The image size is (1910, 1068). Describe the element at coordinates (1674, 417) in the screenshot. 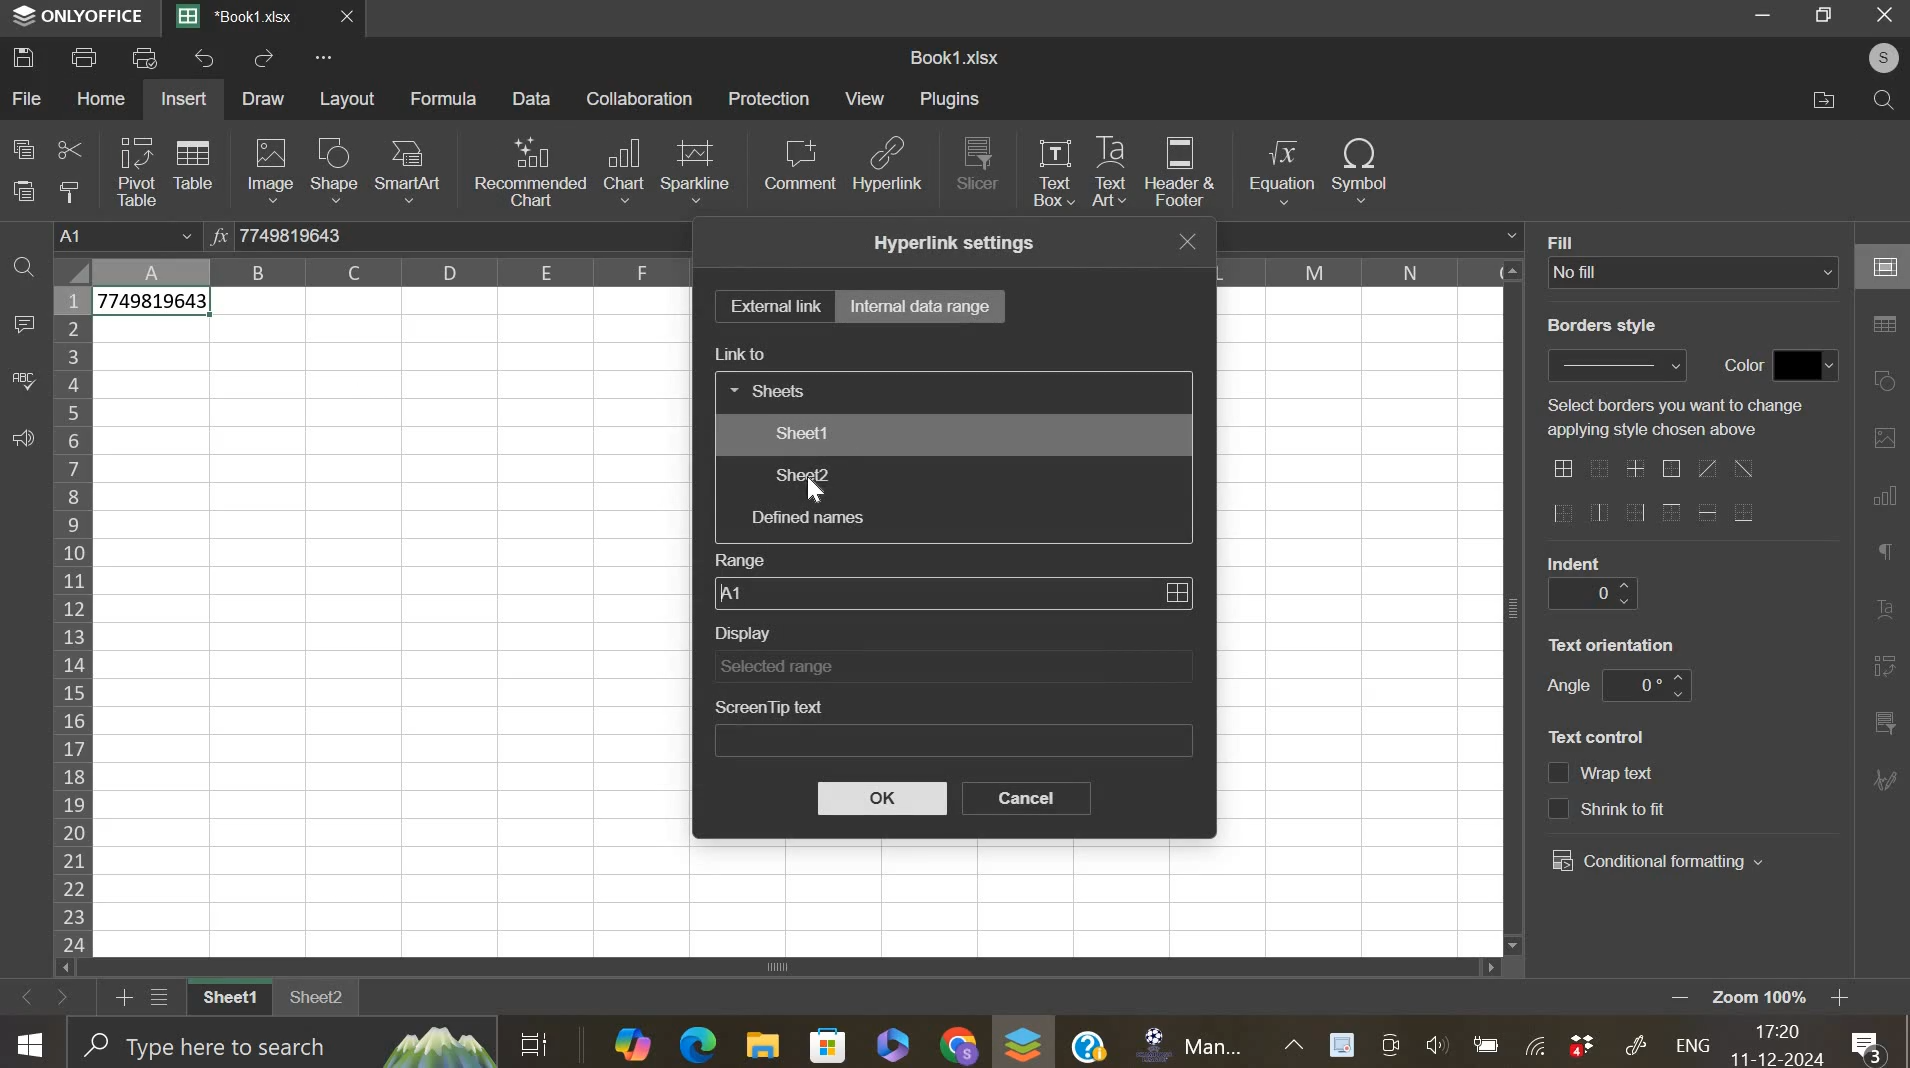

I see `text` at that location.